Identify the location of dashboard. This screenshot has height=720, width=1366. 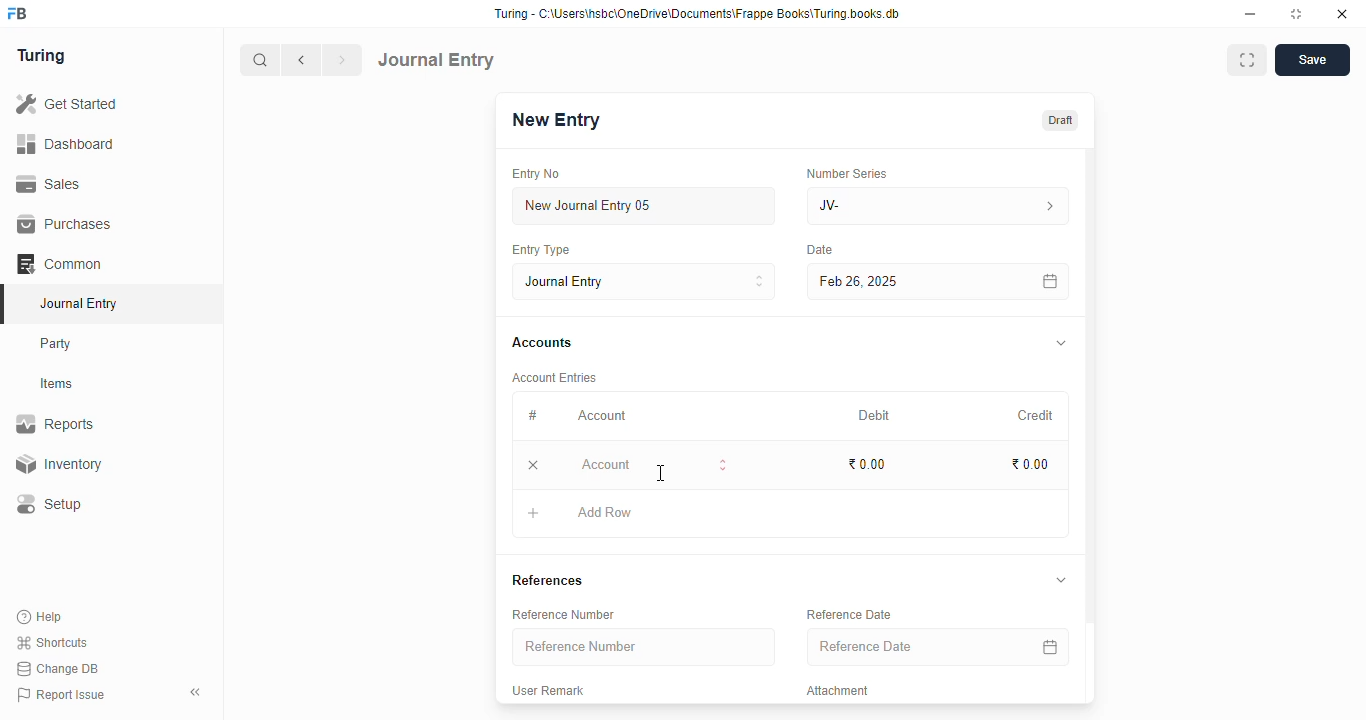
(66, 143).